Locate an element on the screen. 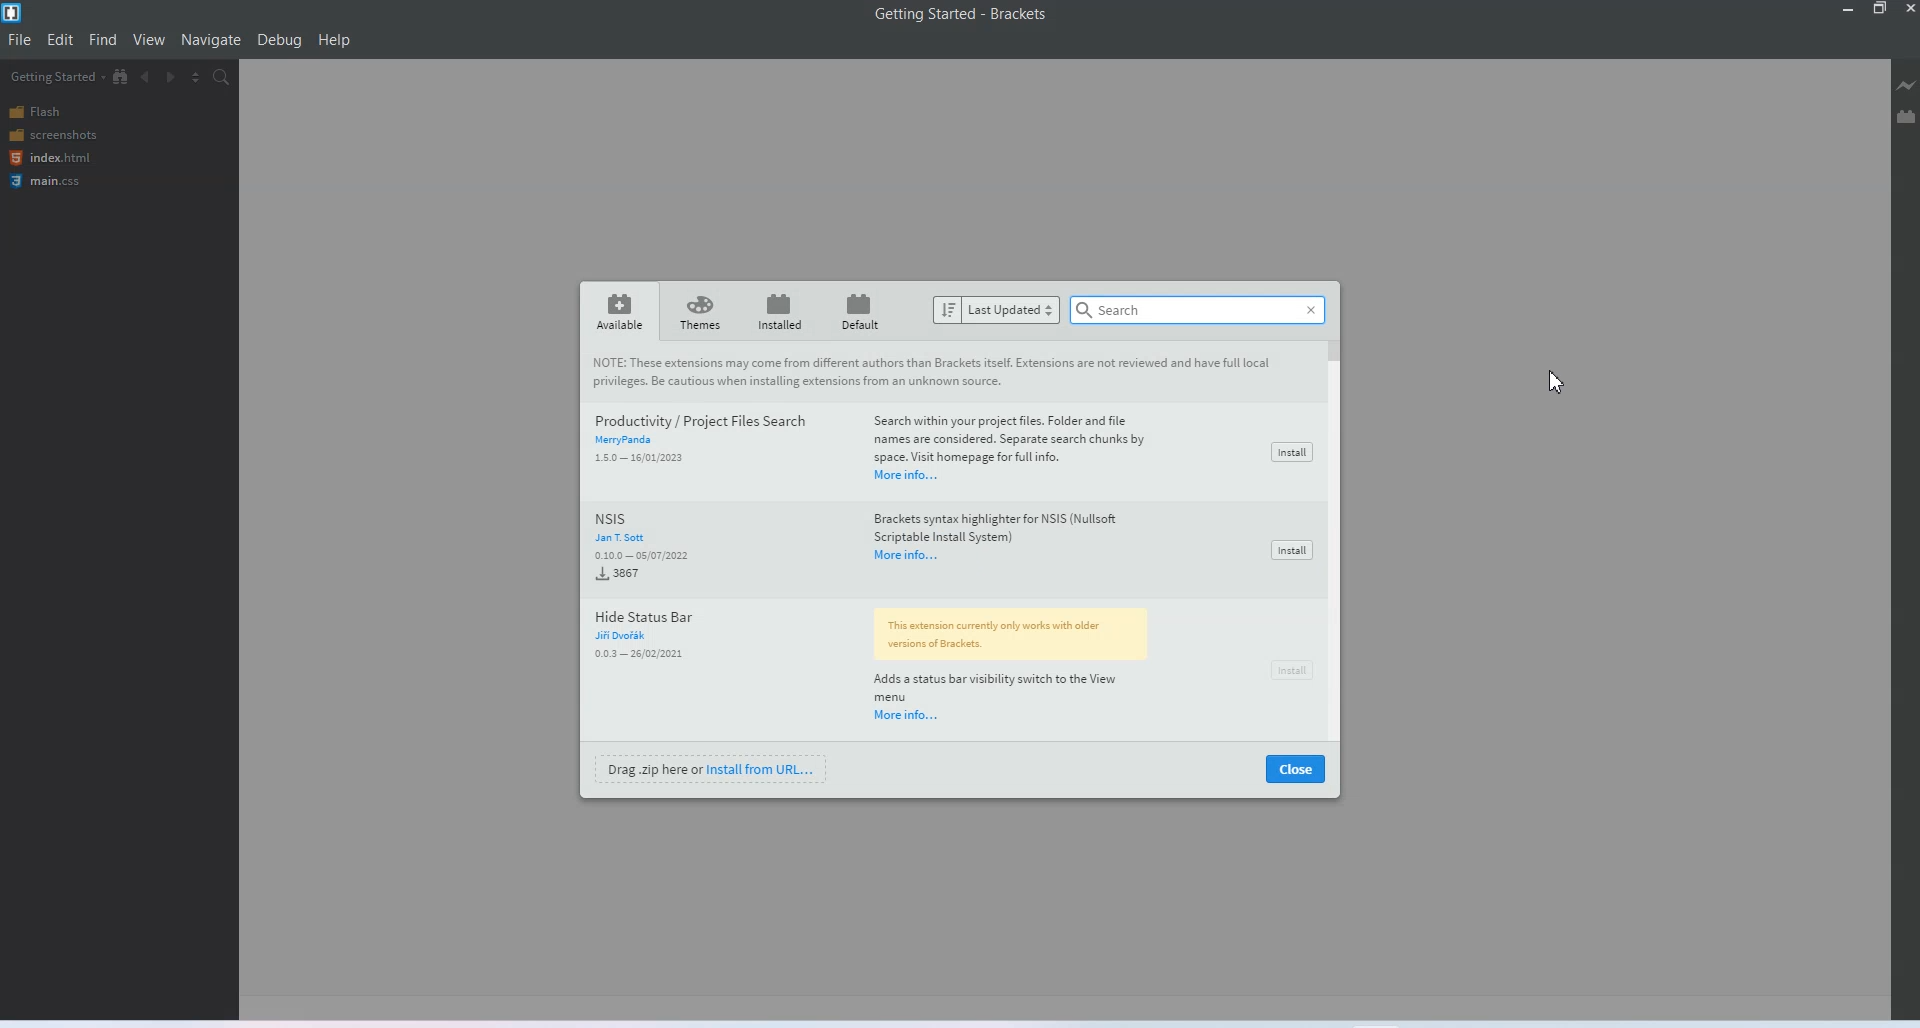 This screenshot has height=1028, width=1920. Find is located at coordinates (103, 40).